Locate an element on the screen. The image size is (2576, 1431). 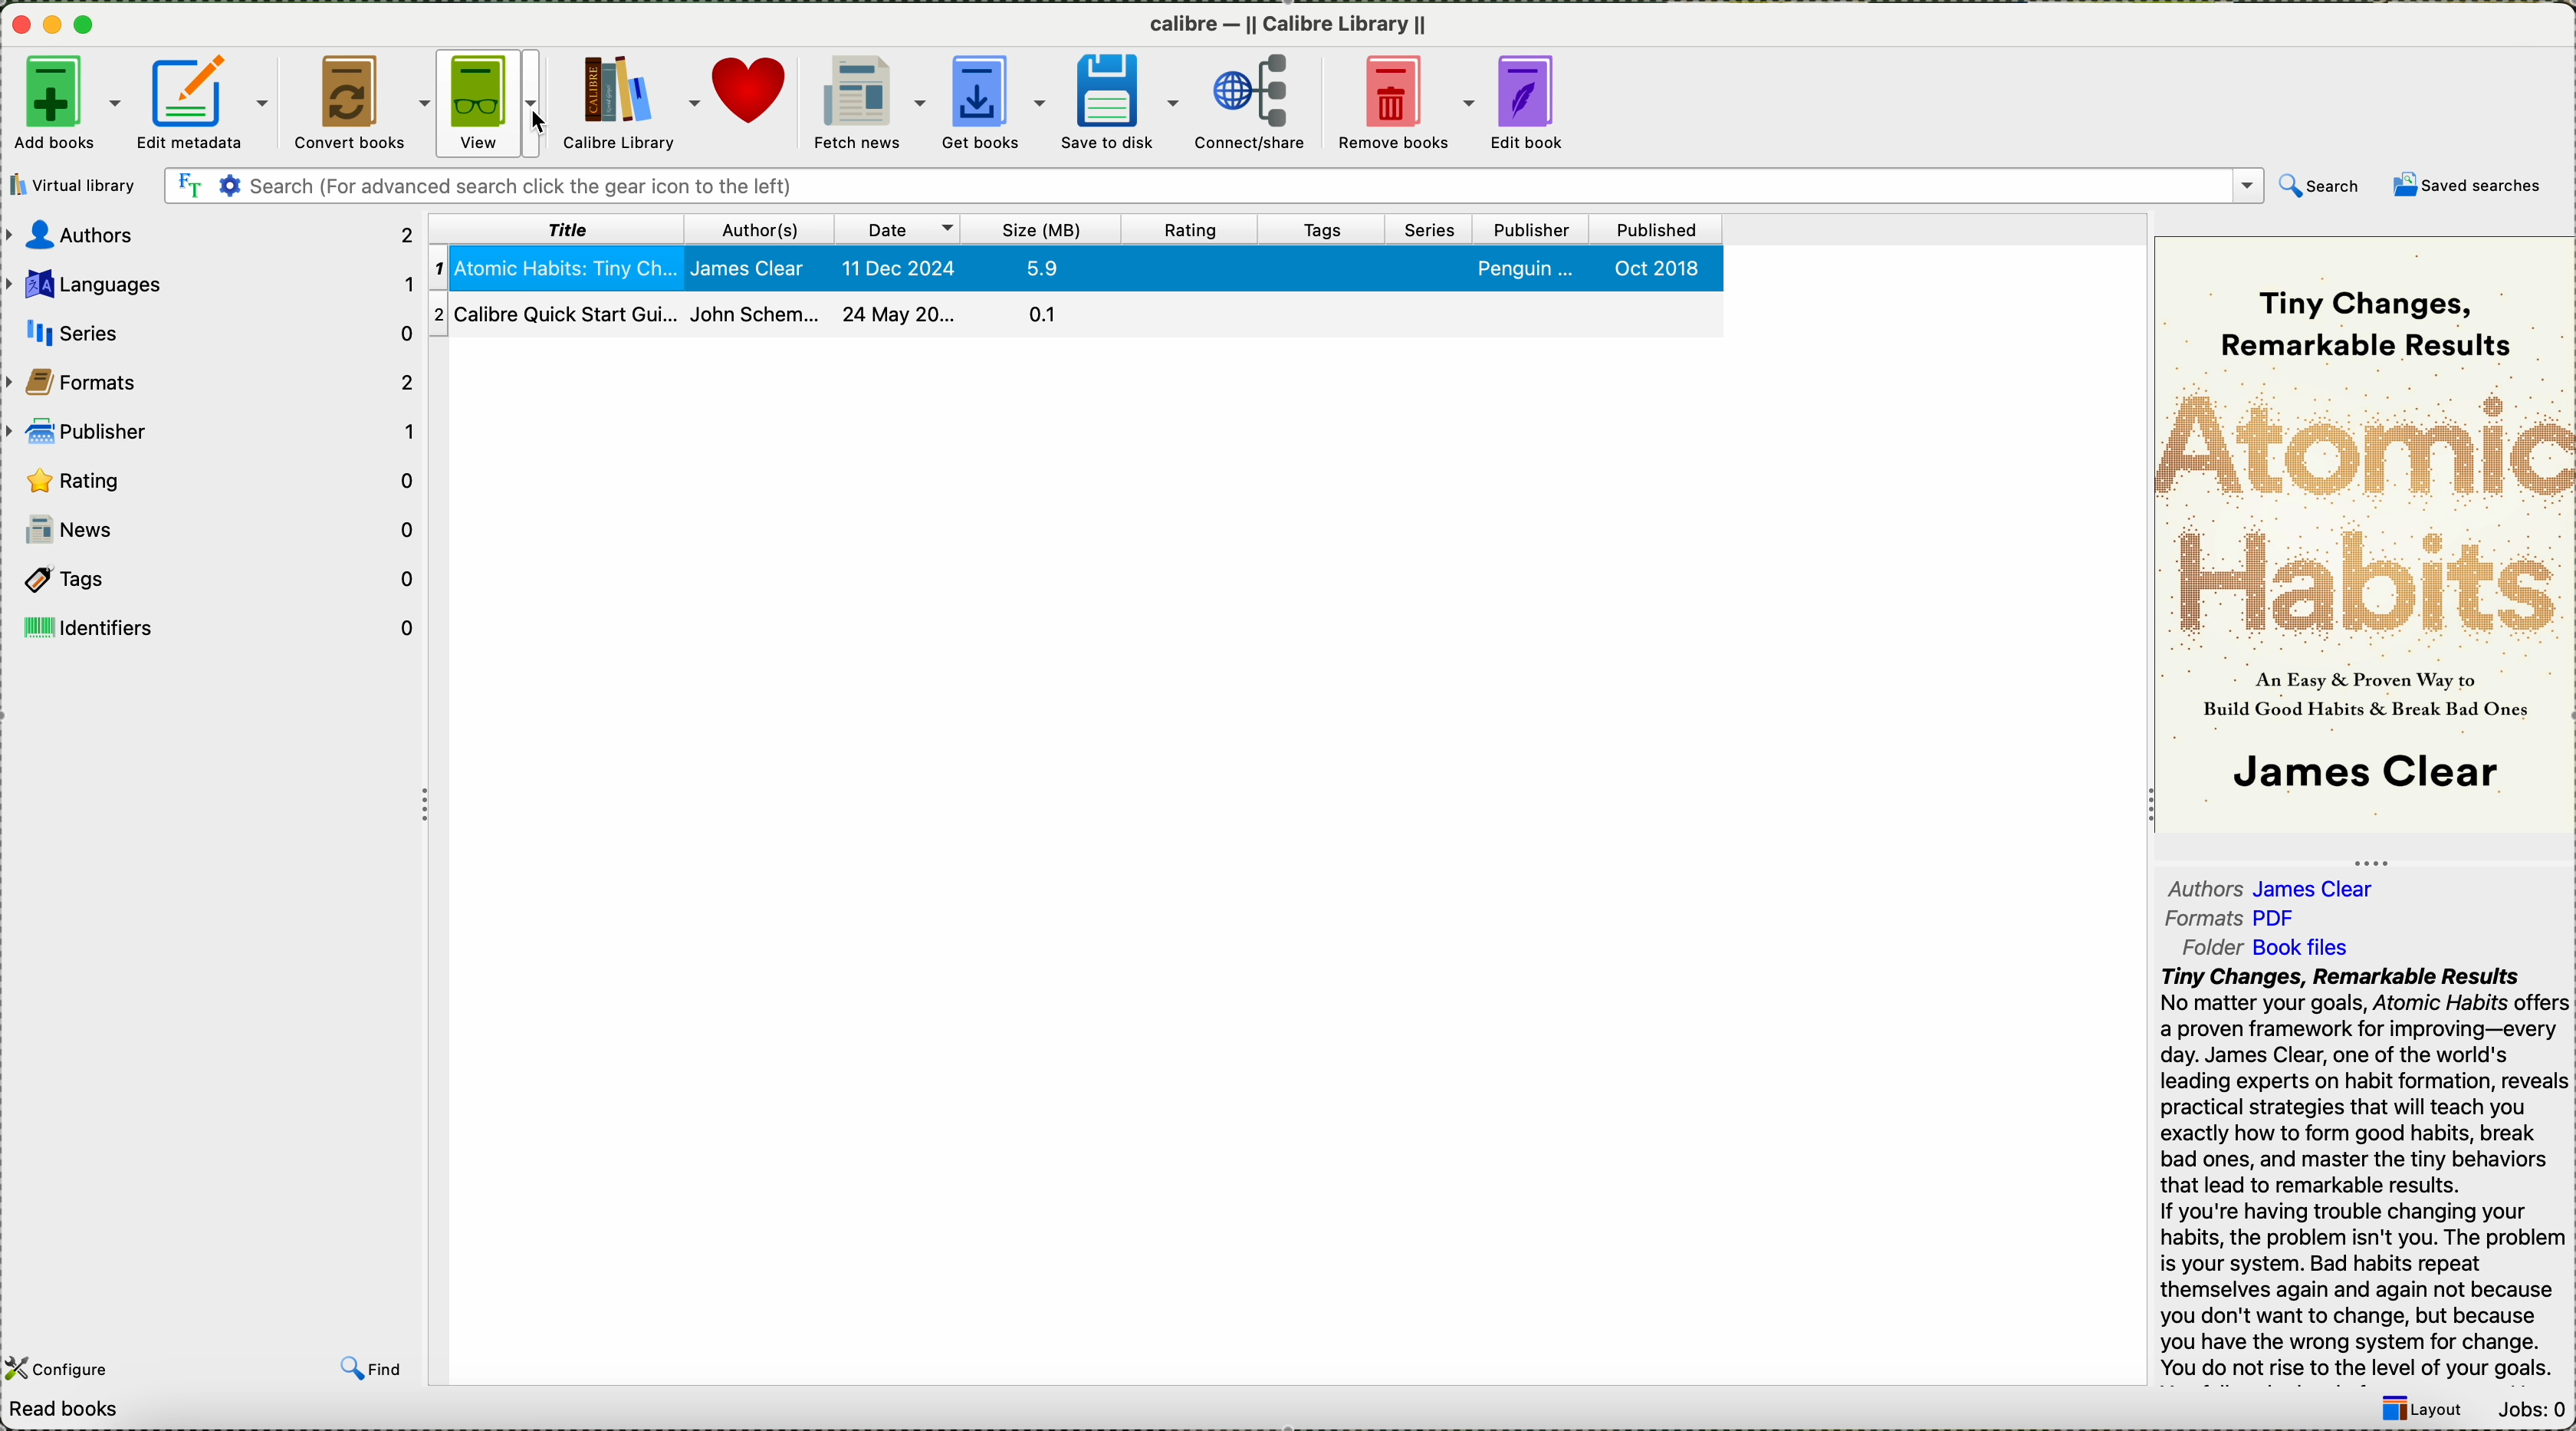
search is located at coordinates (2320, 187).